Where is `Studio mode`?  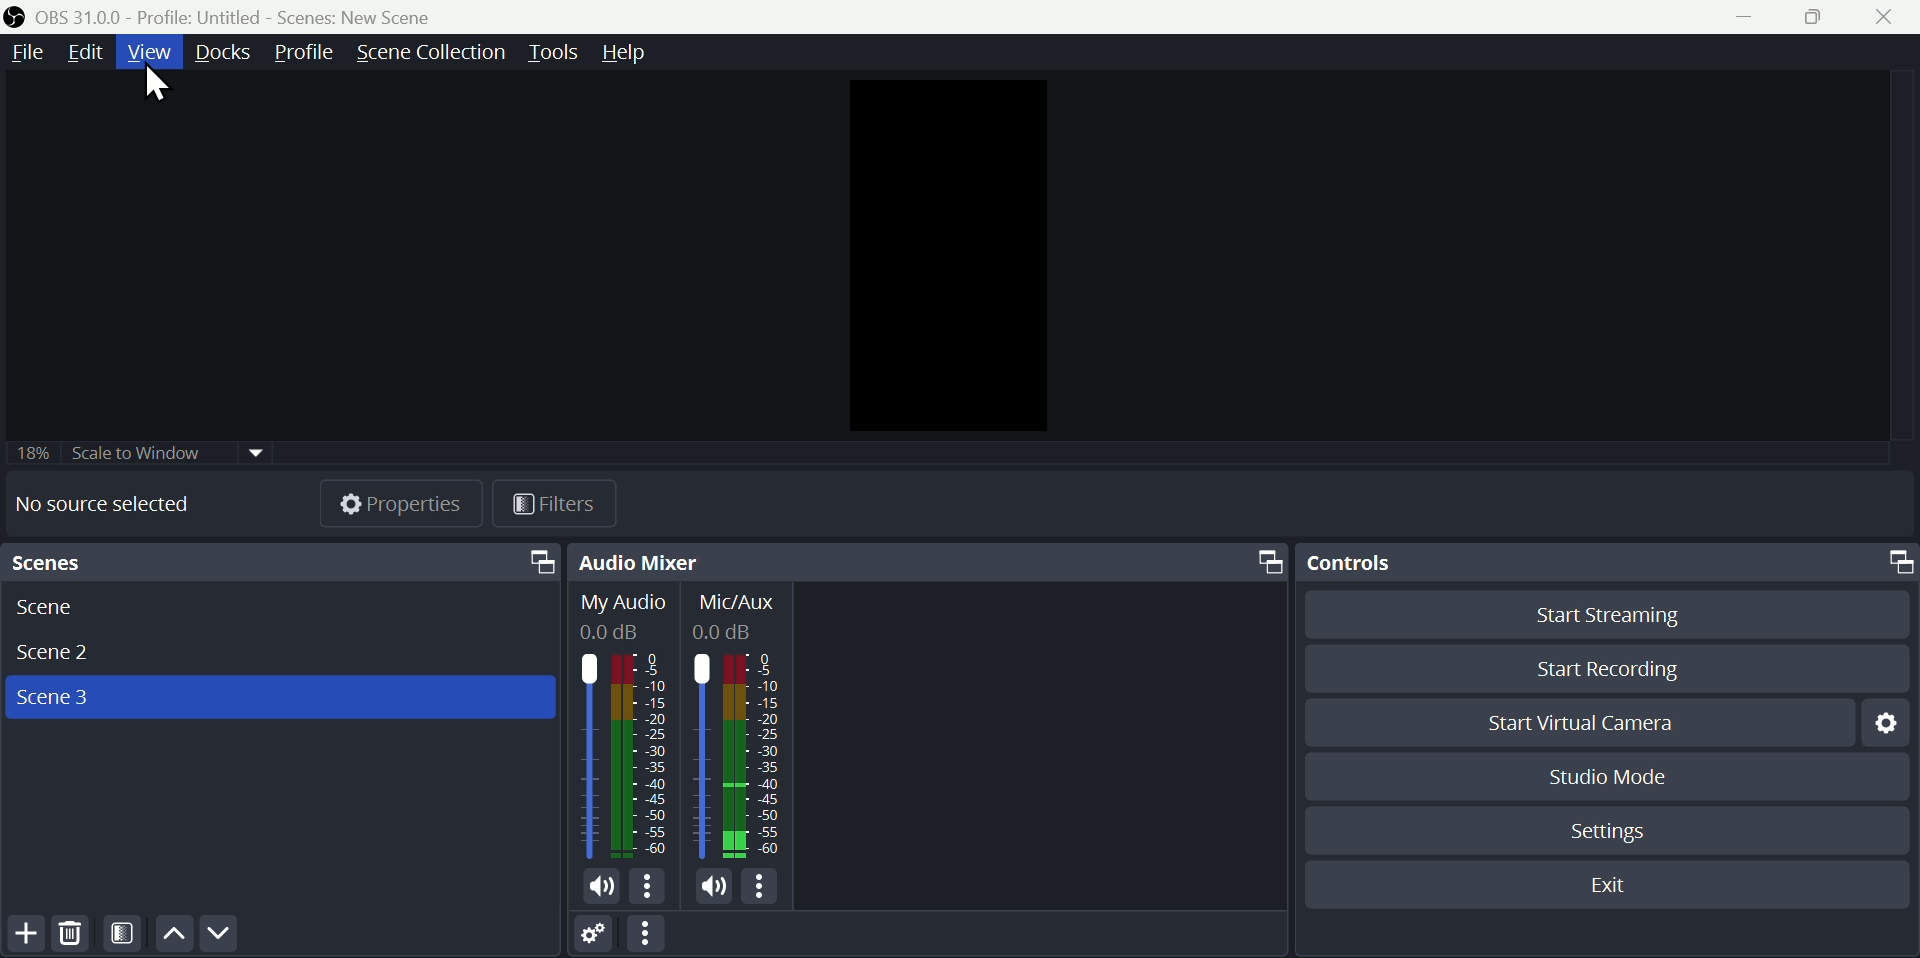 Studio mode is located at coordinates (1601, 777).